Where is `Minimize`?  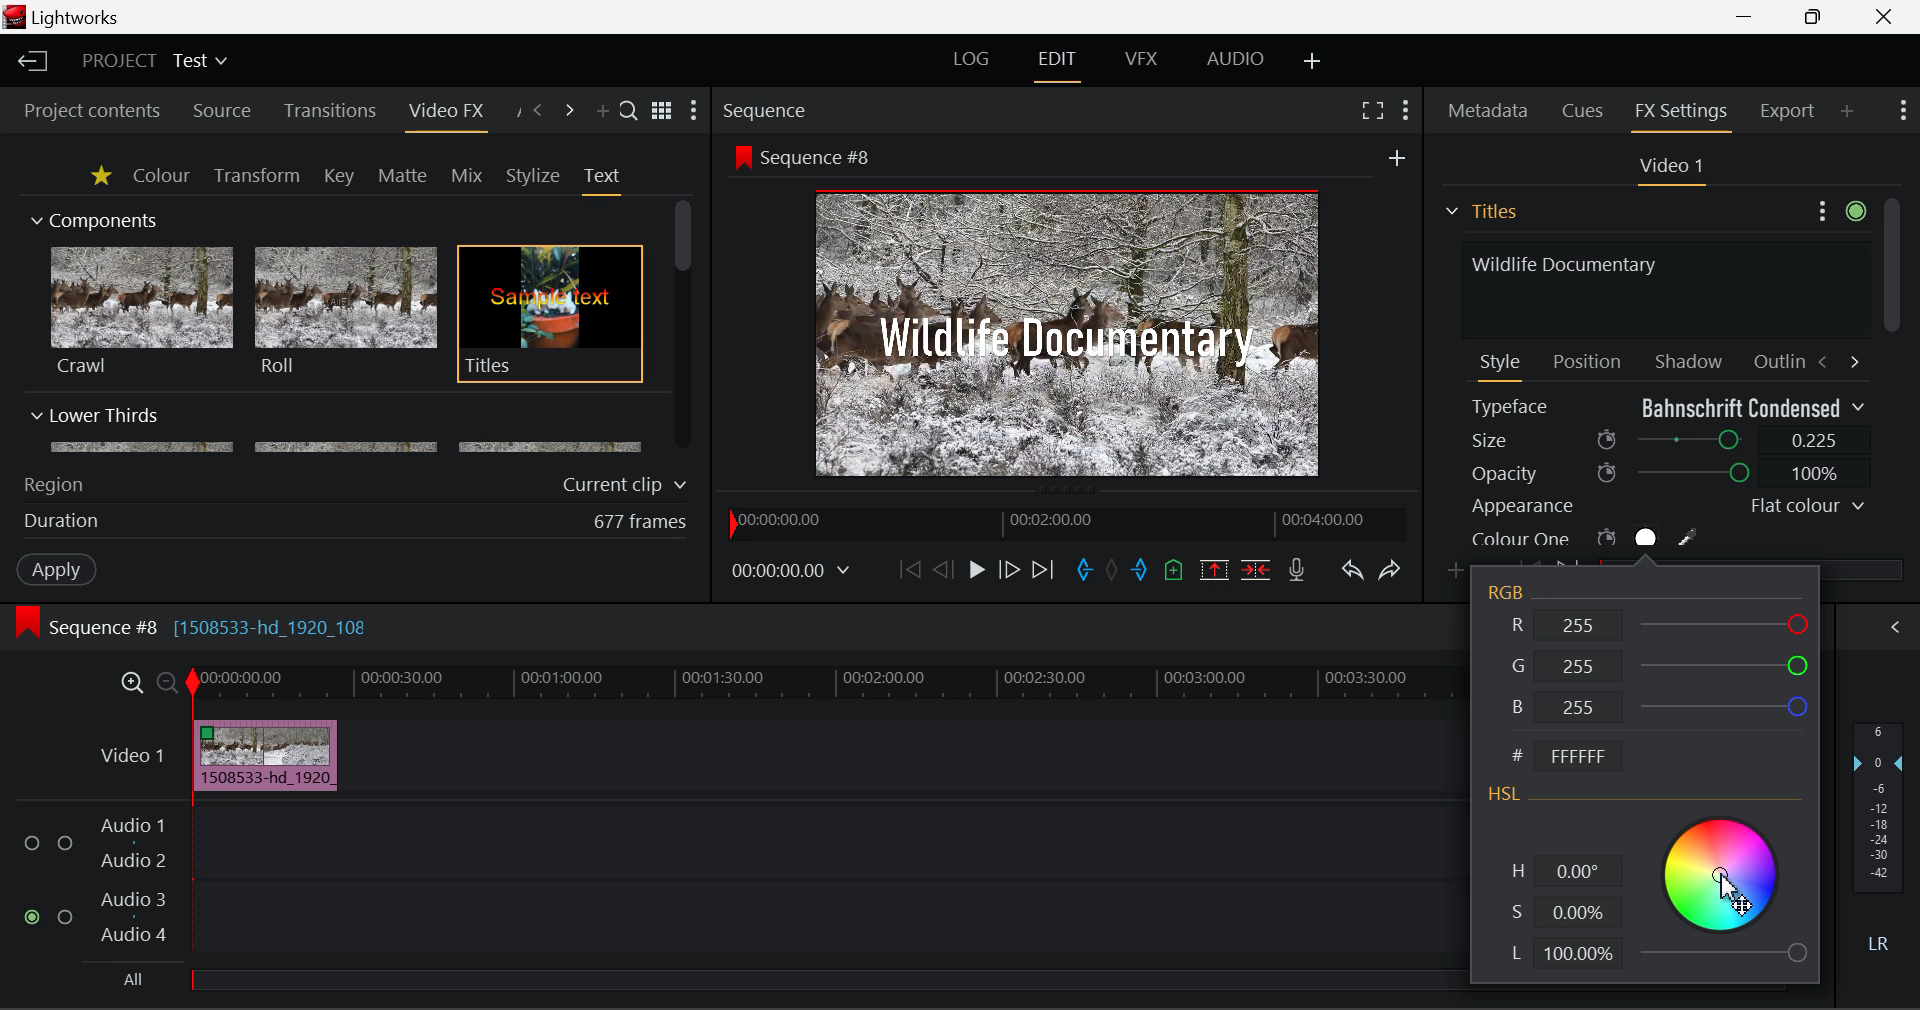
Minimize is located at coordinates (1818, 15).